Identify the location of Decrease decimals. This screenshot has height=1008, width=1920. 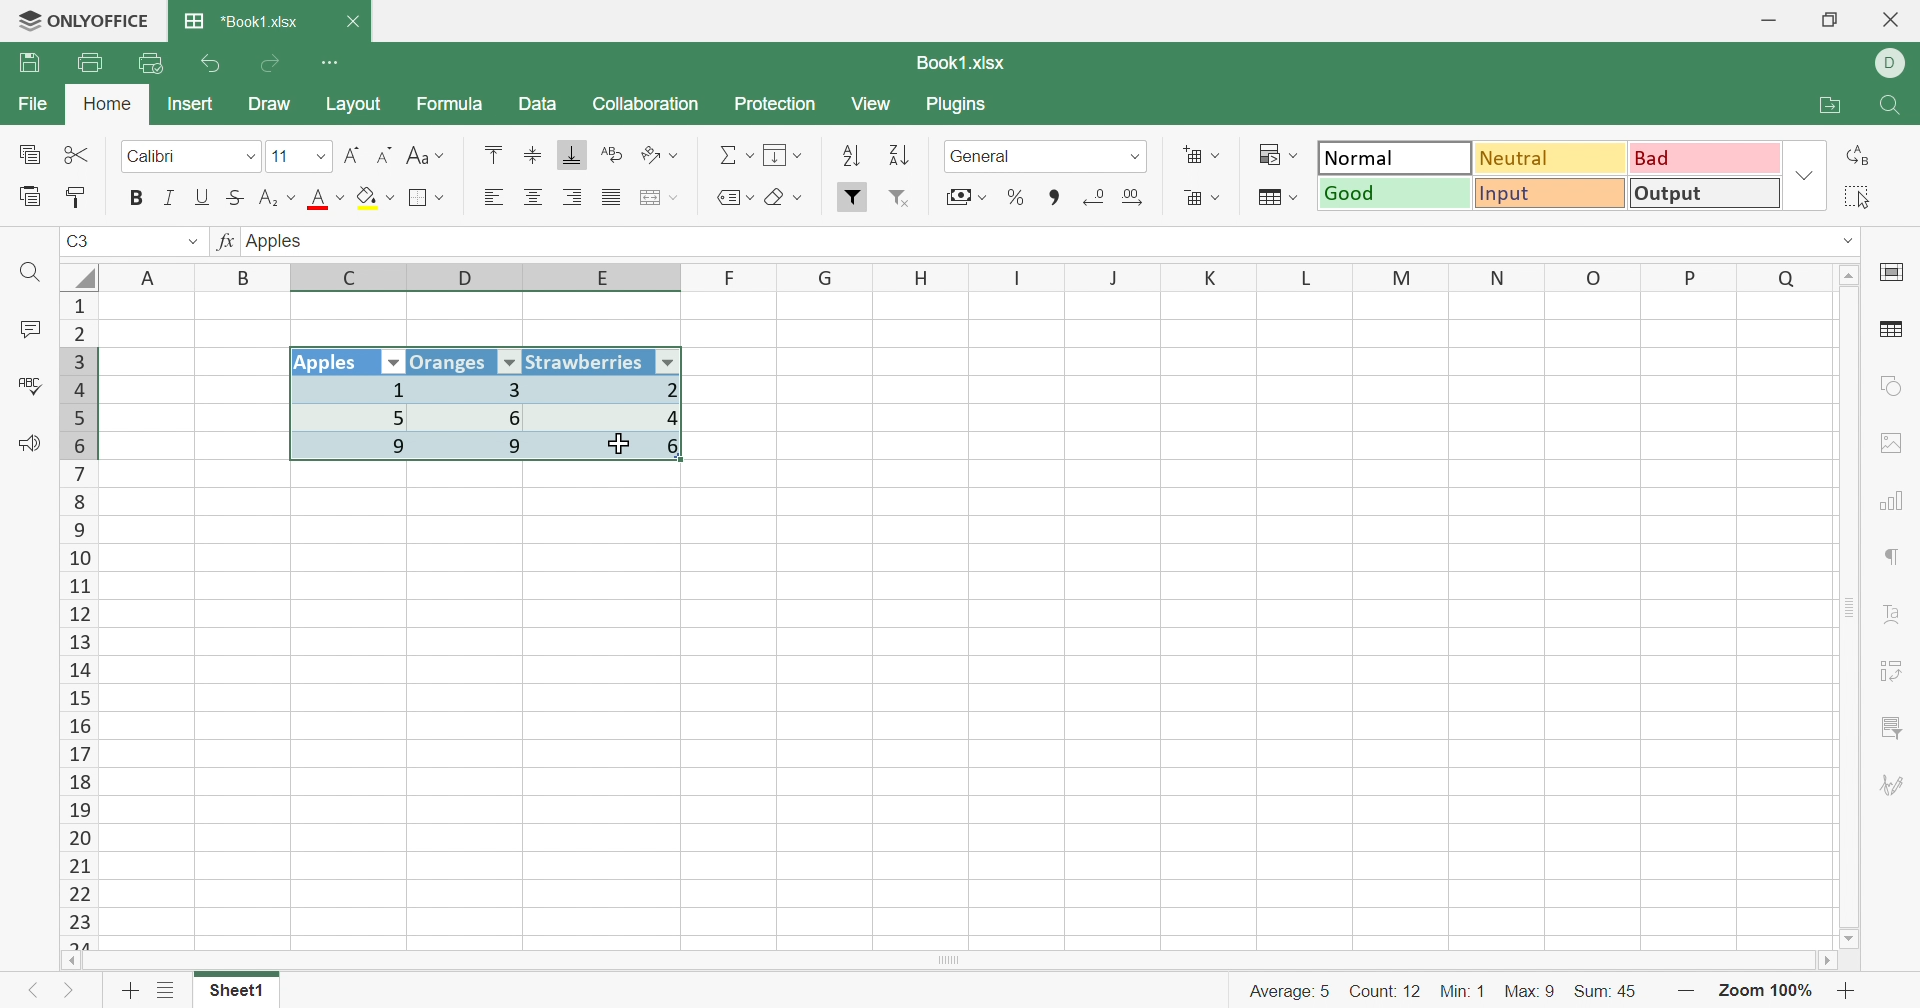
(1094, 196).